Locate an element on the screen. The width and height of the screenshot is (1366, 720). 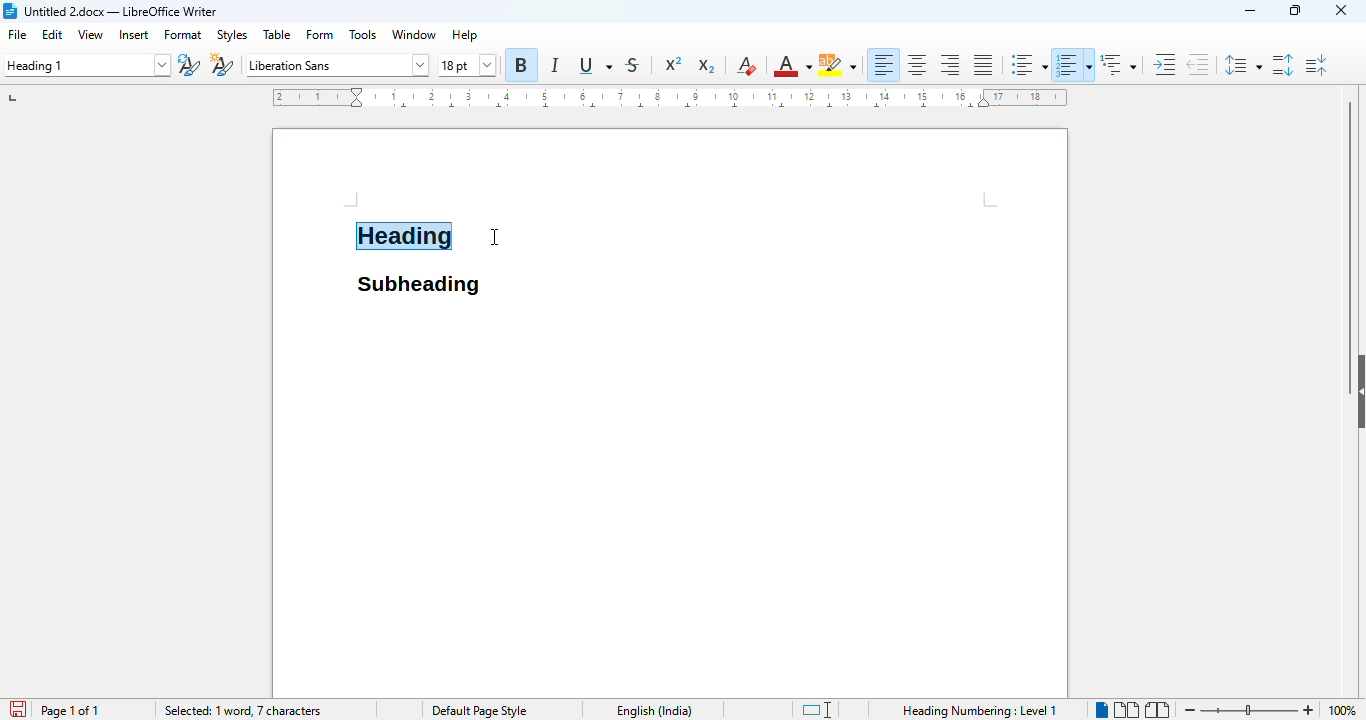
decrease paragraph spacing is located at coordinates (1316, 65).